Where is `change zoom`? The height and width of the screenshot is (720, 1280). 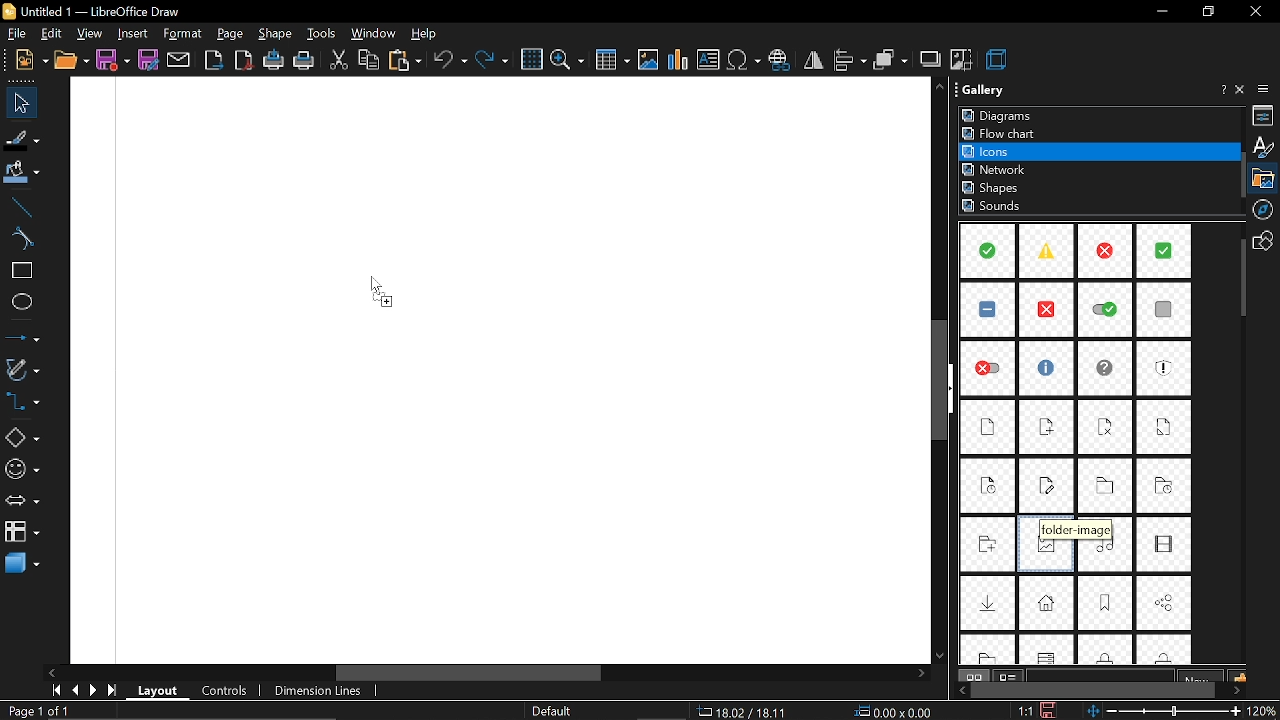 change zoom is located at coordinates (1165, 712).